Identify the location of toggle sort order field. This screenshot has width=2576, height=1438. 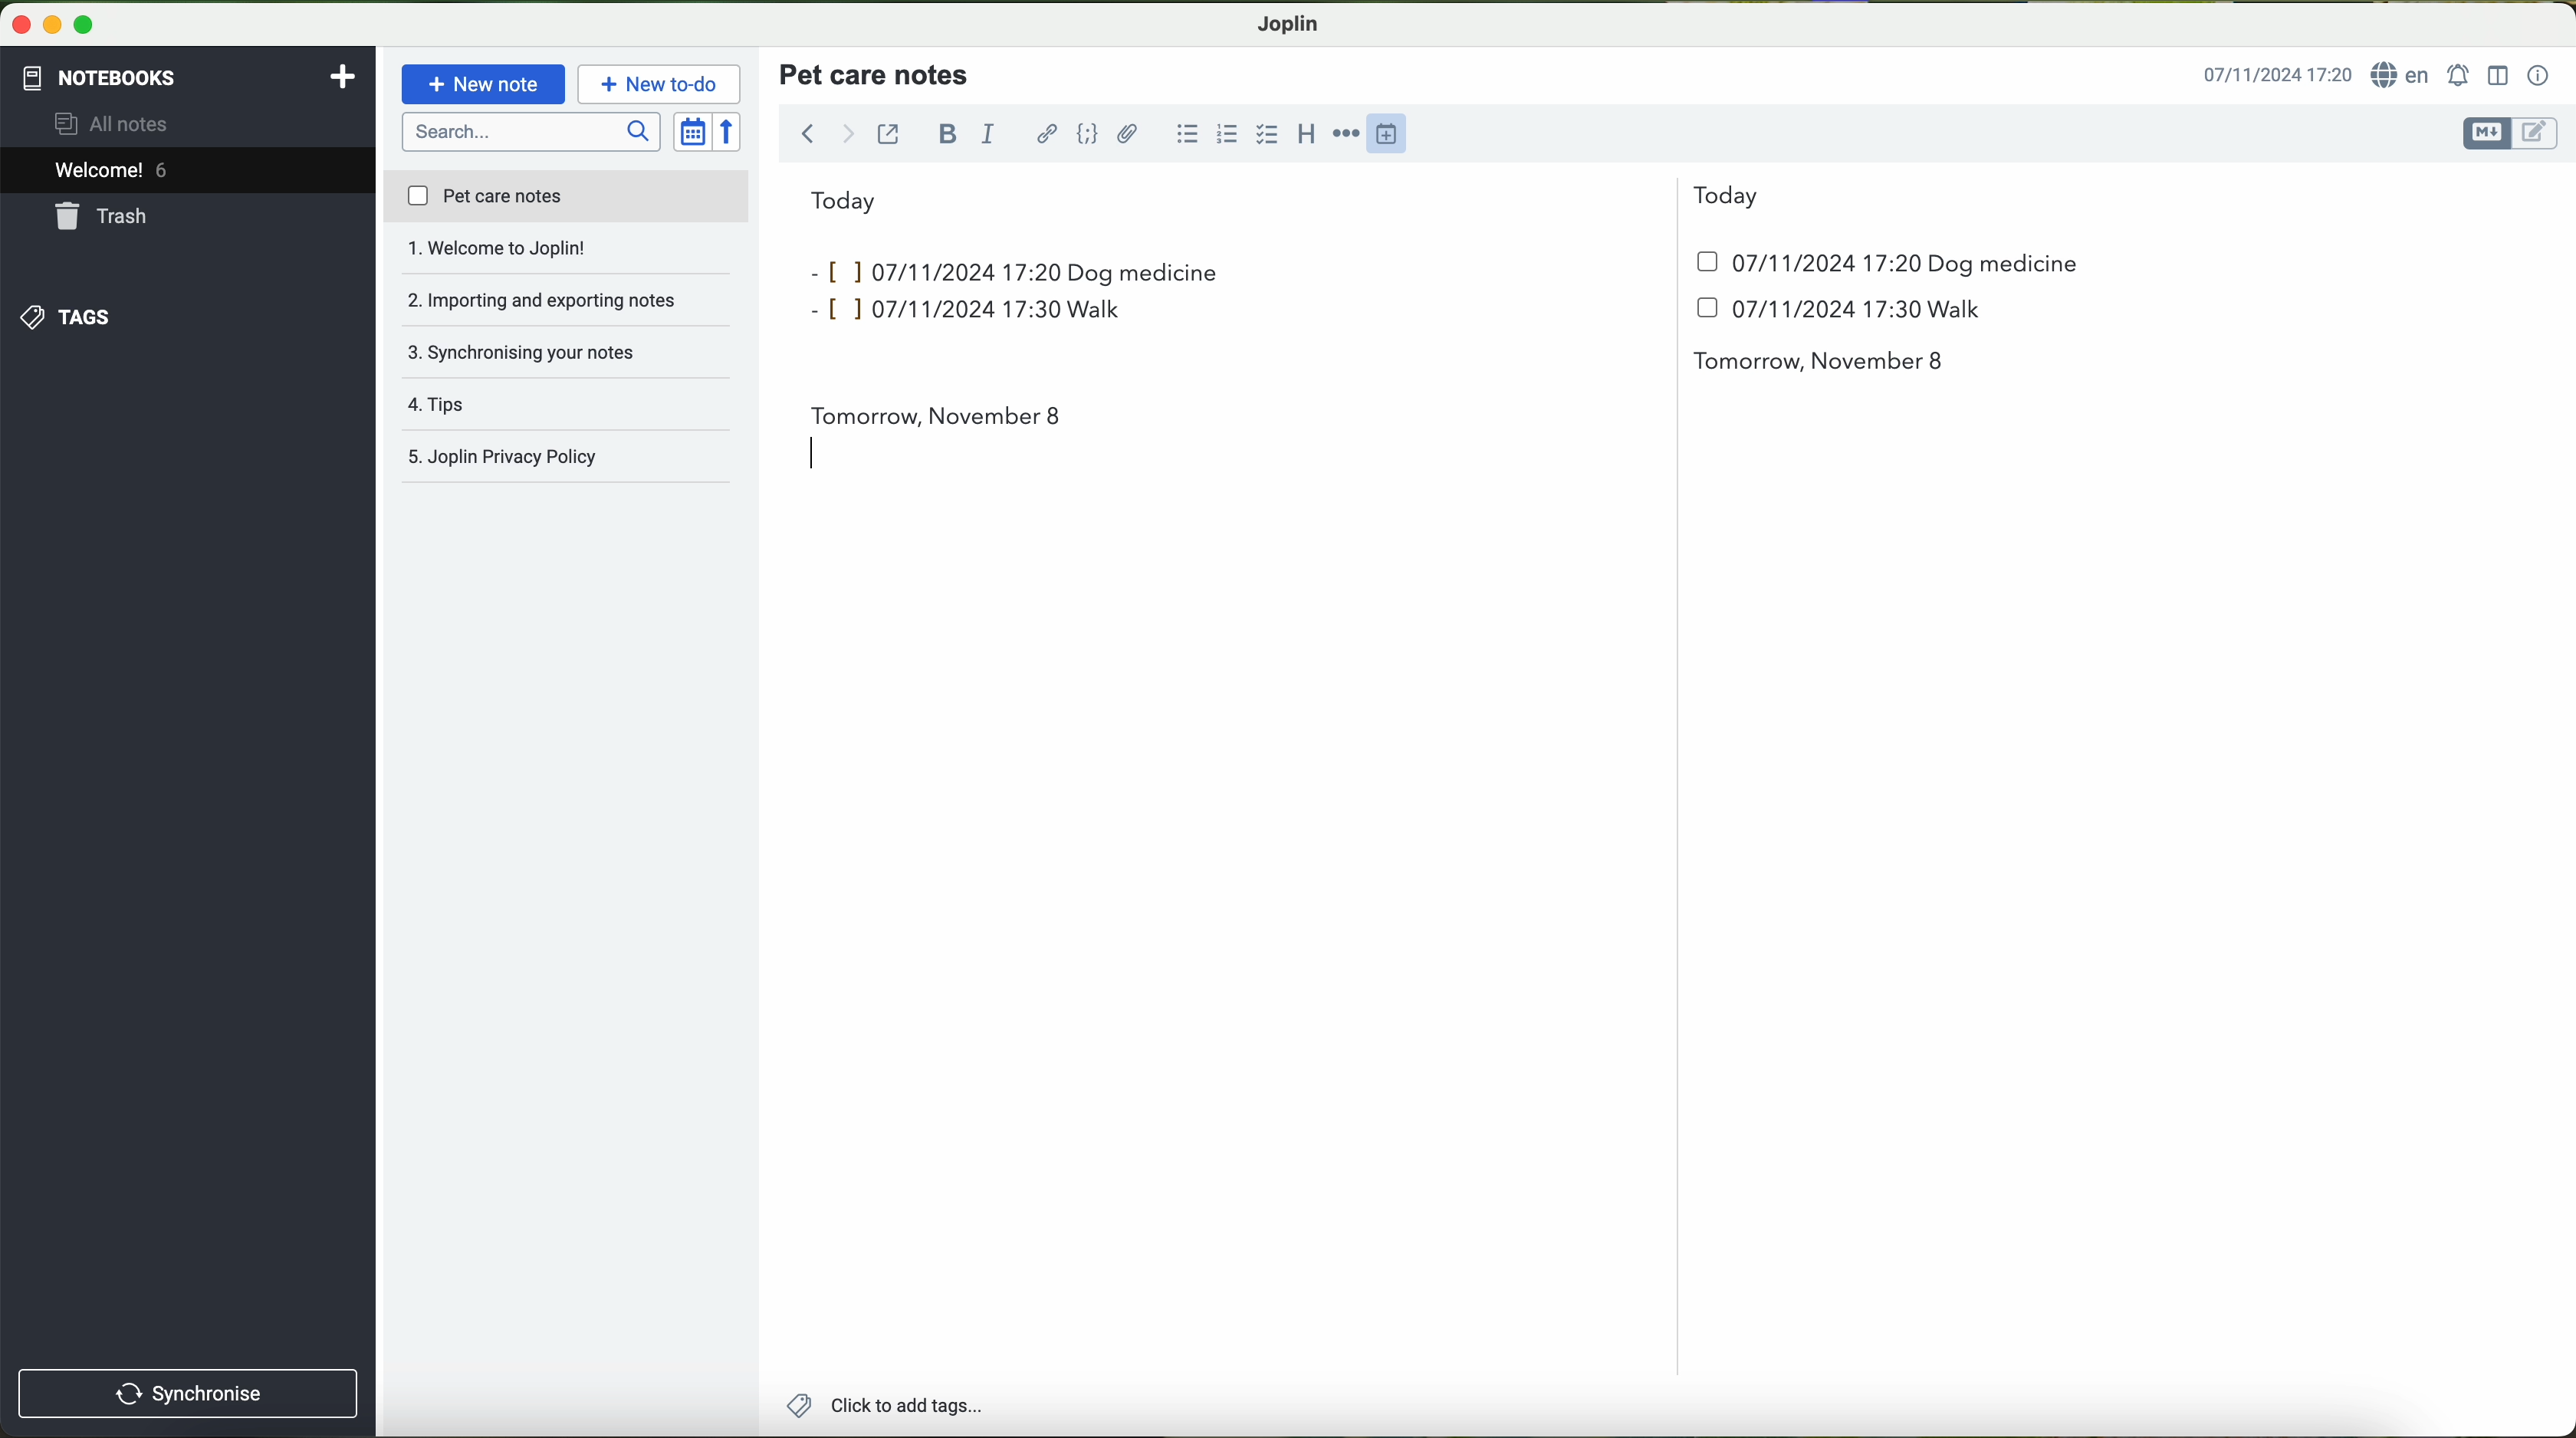
(694, 133).